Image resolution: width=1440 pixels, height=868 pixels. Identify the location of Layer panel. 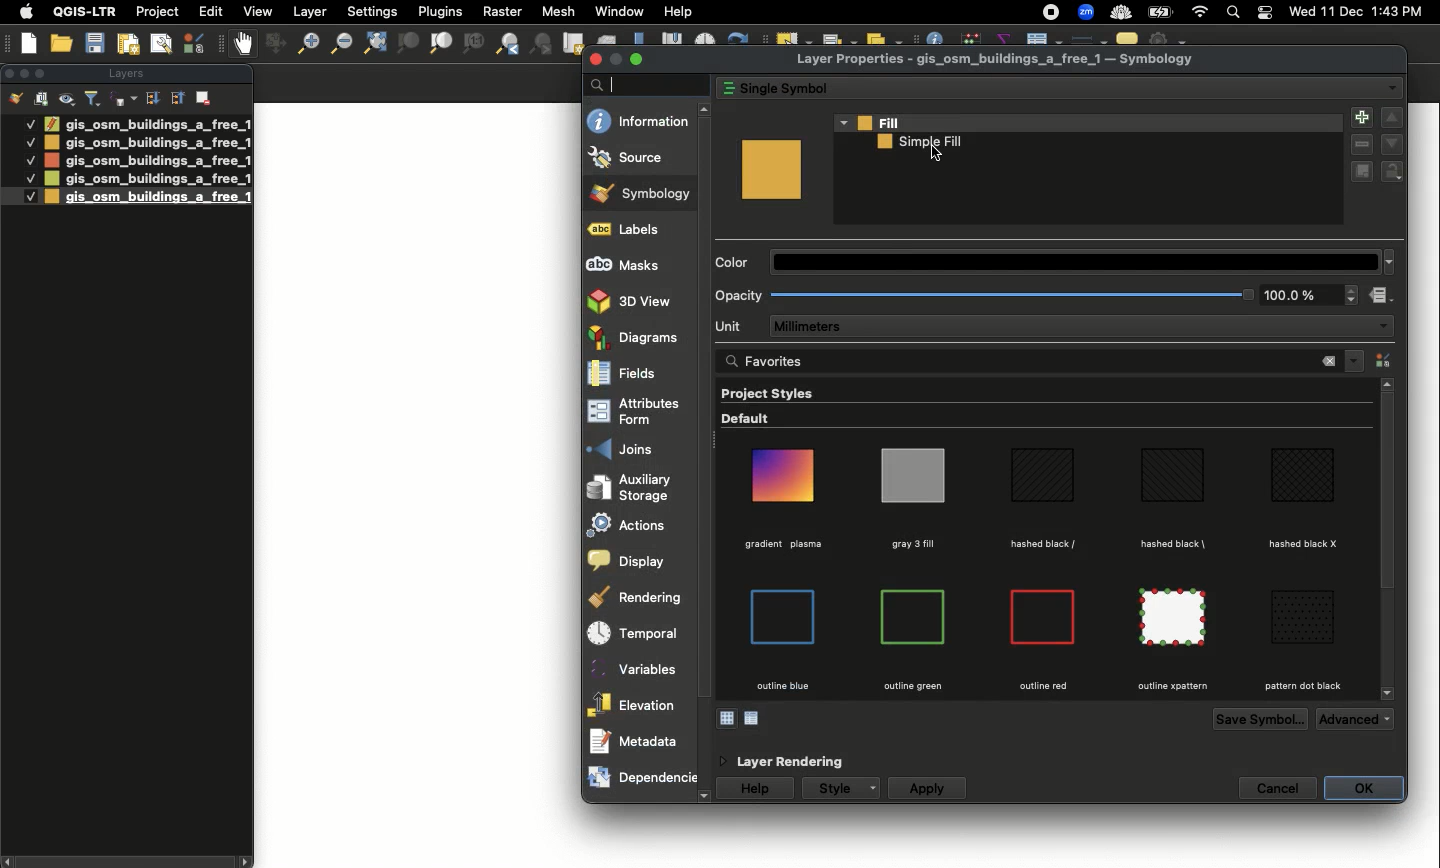
(124, 75).